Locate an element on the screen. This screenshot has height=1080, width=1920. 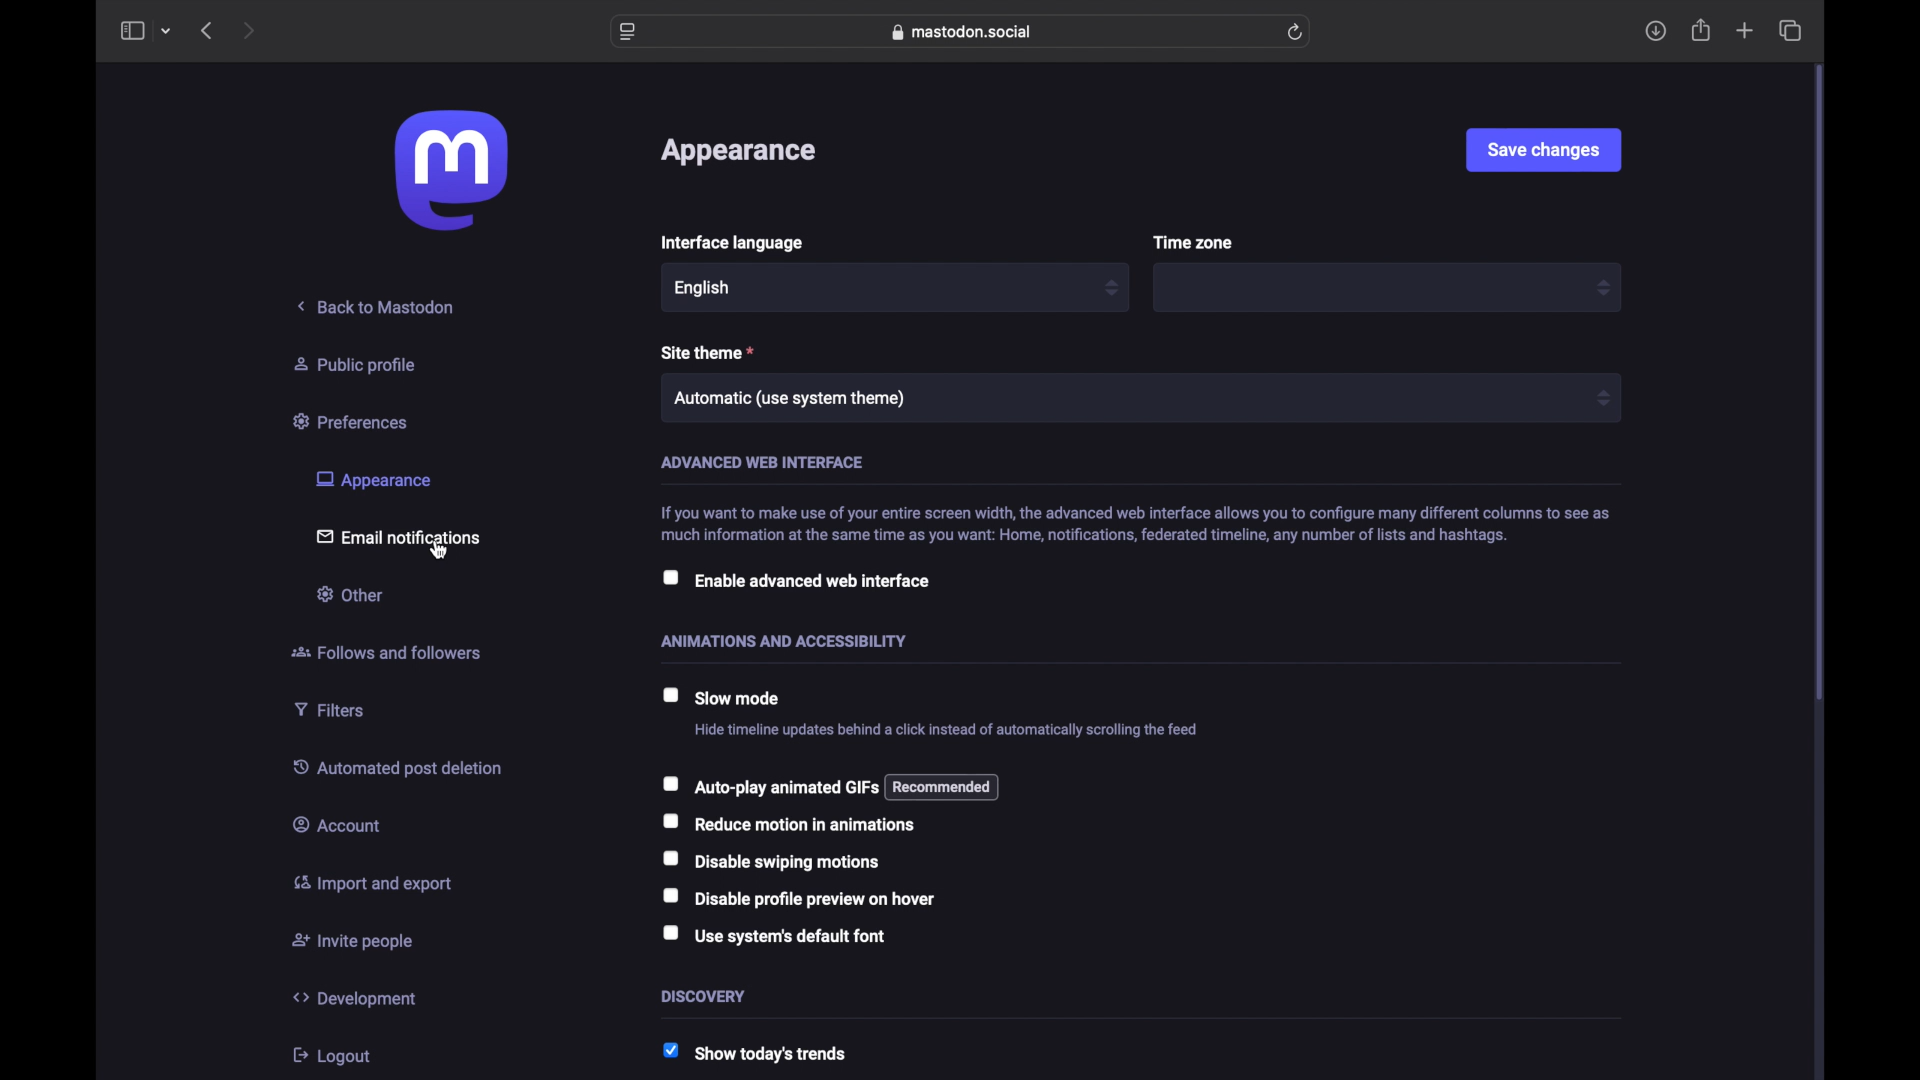
email notifications is located at coordinates (398, 535).